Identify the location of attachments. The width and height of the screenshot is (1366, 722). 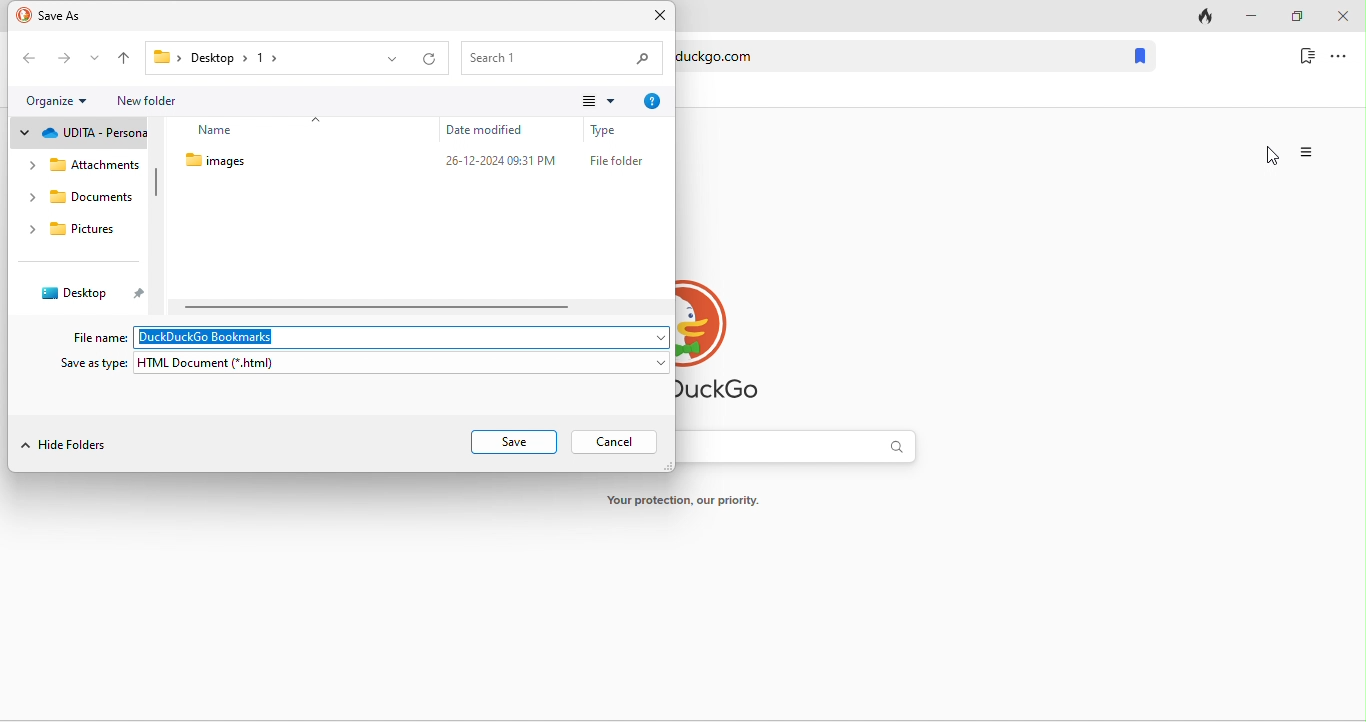
(82, 167).